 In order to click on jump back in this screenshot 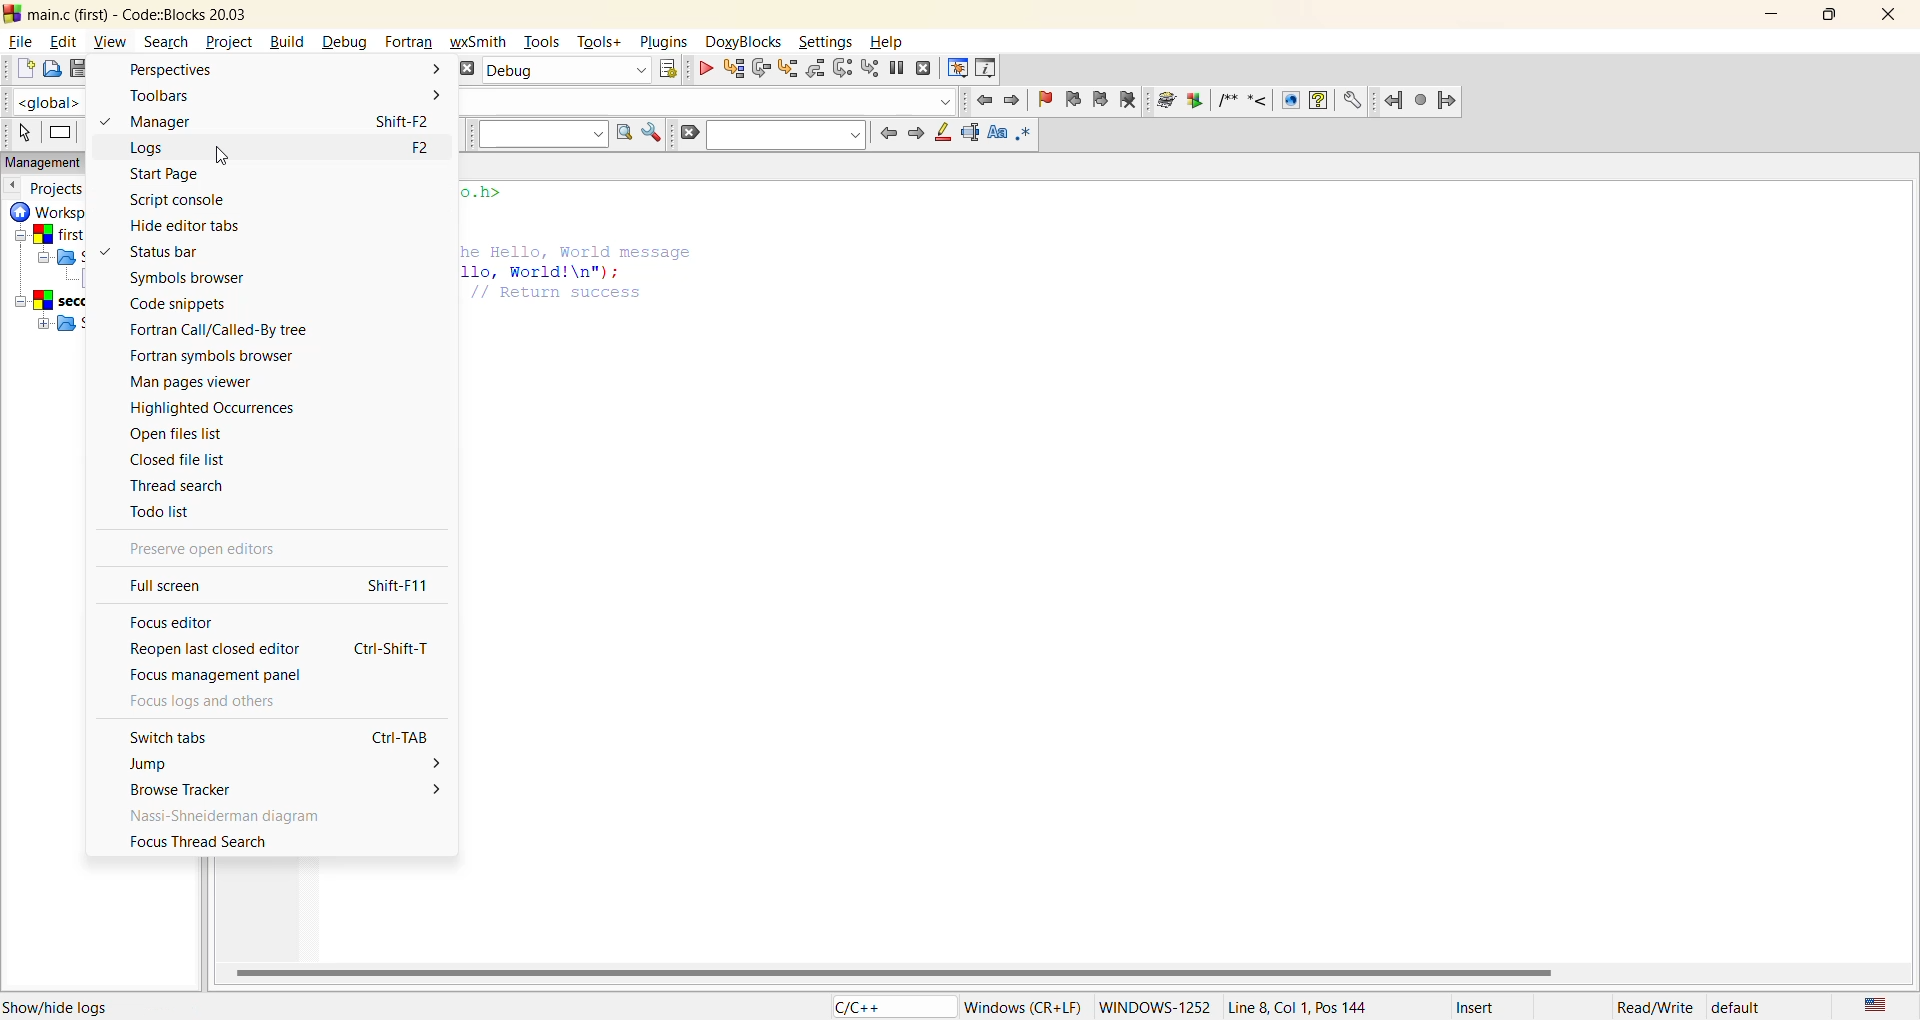, I will do `click(987, 100)`.